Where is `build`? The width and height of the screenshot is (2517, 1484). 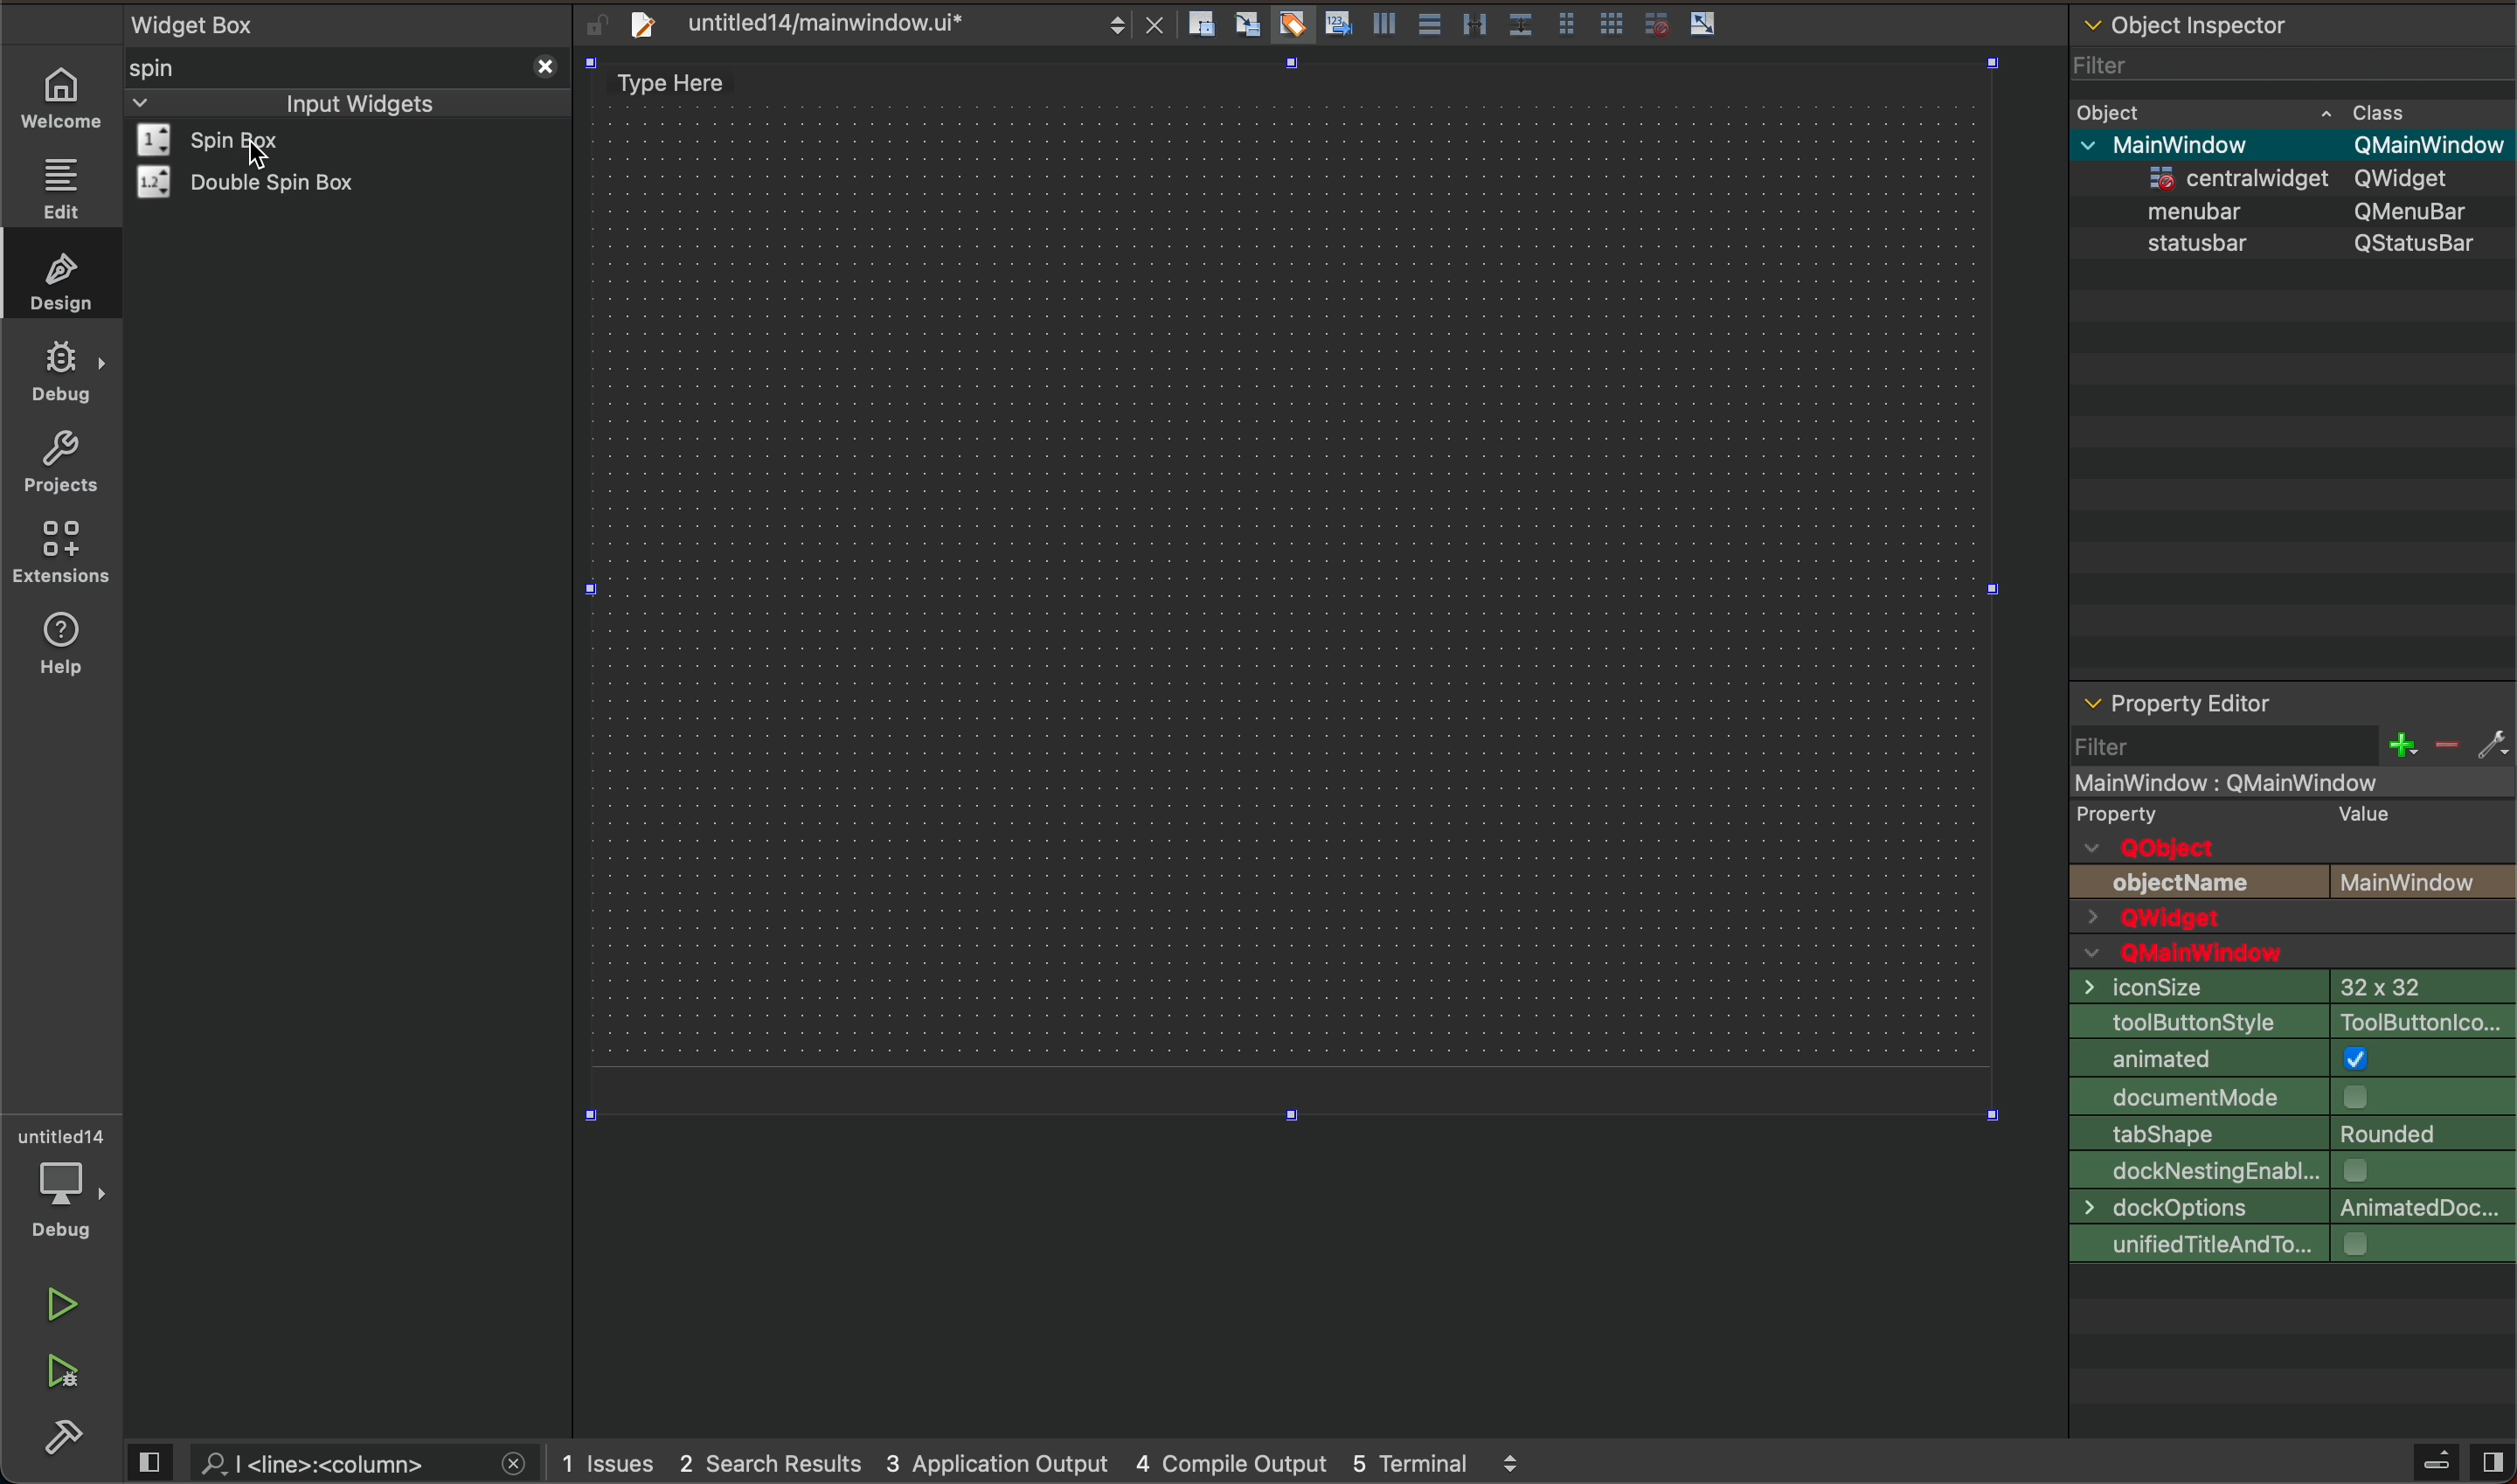
build is located at coordinates (68, 1438).